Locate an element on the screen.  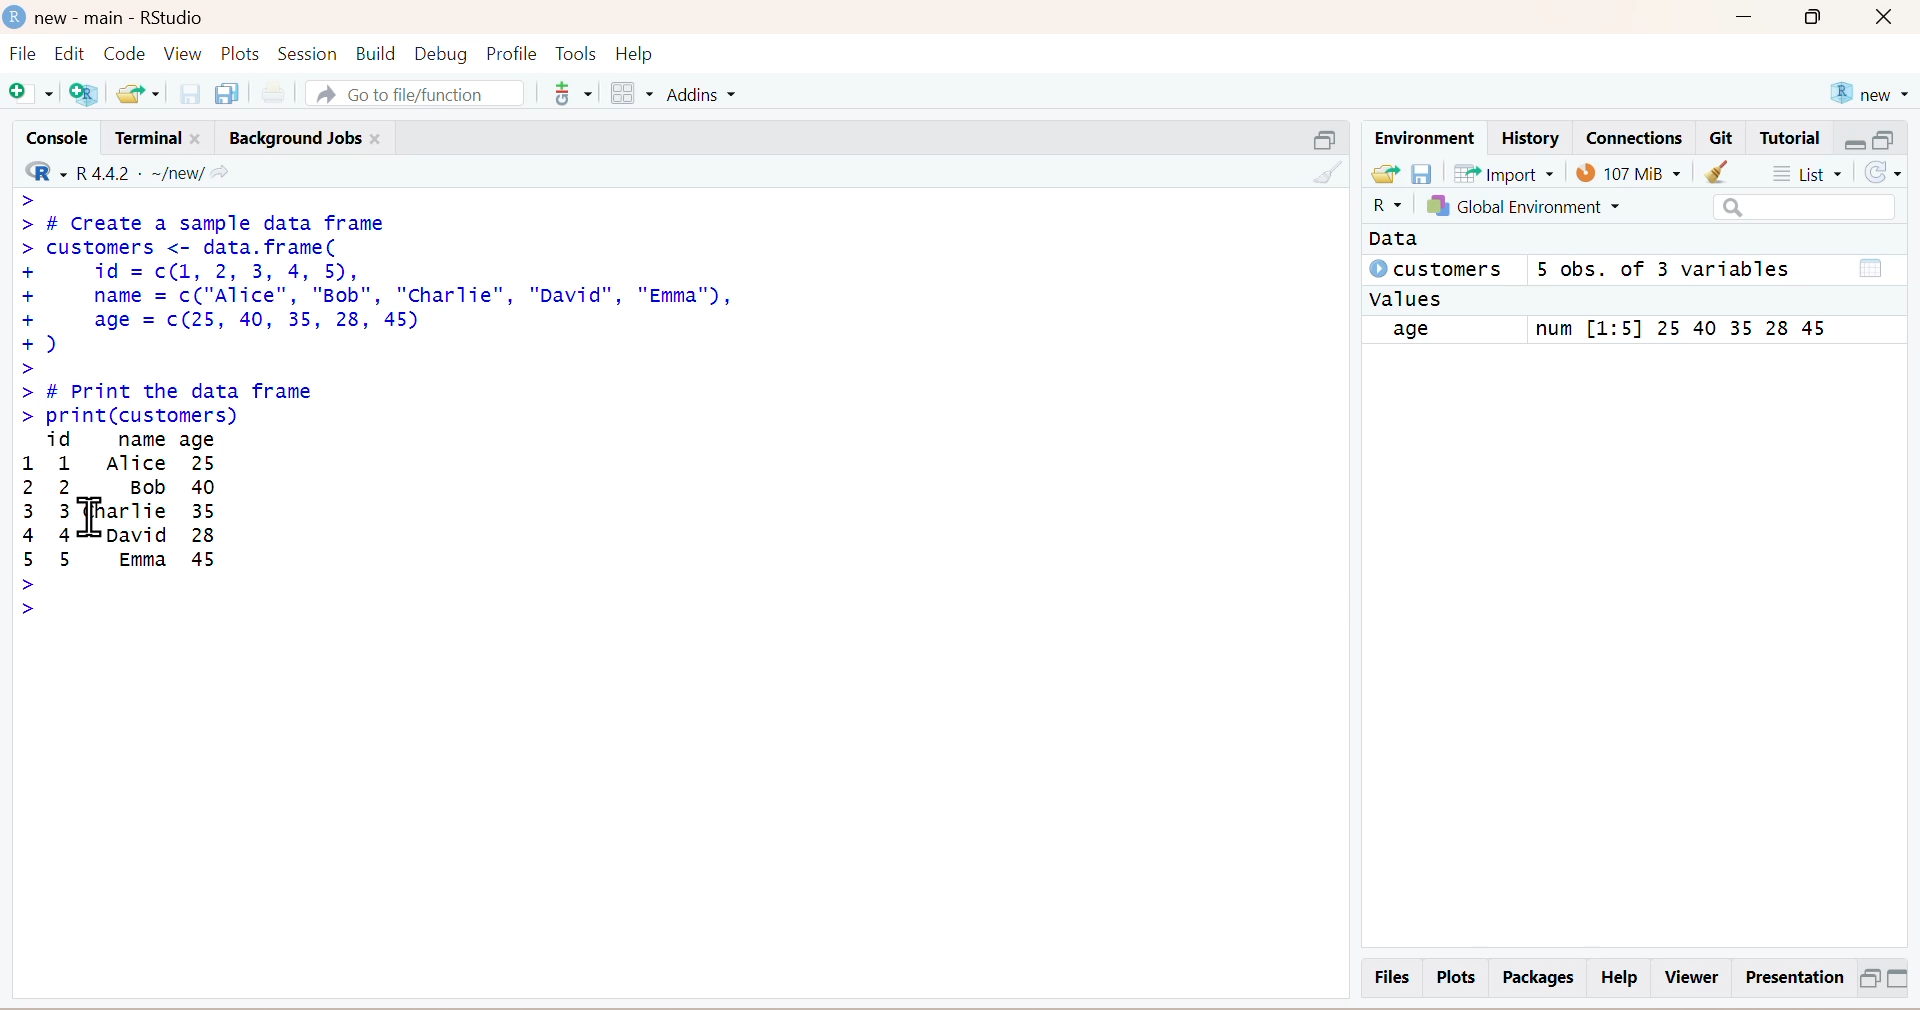
save workspace as is located at coordinates (1424, 172).